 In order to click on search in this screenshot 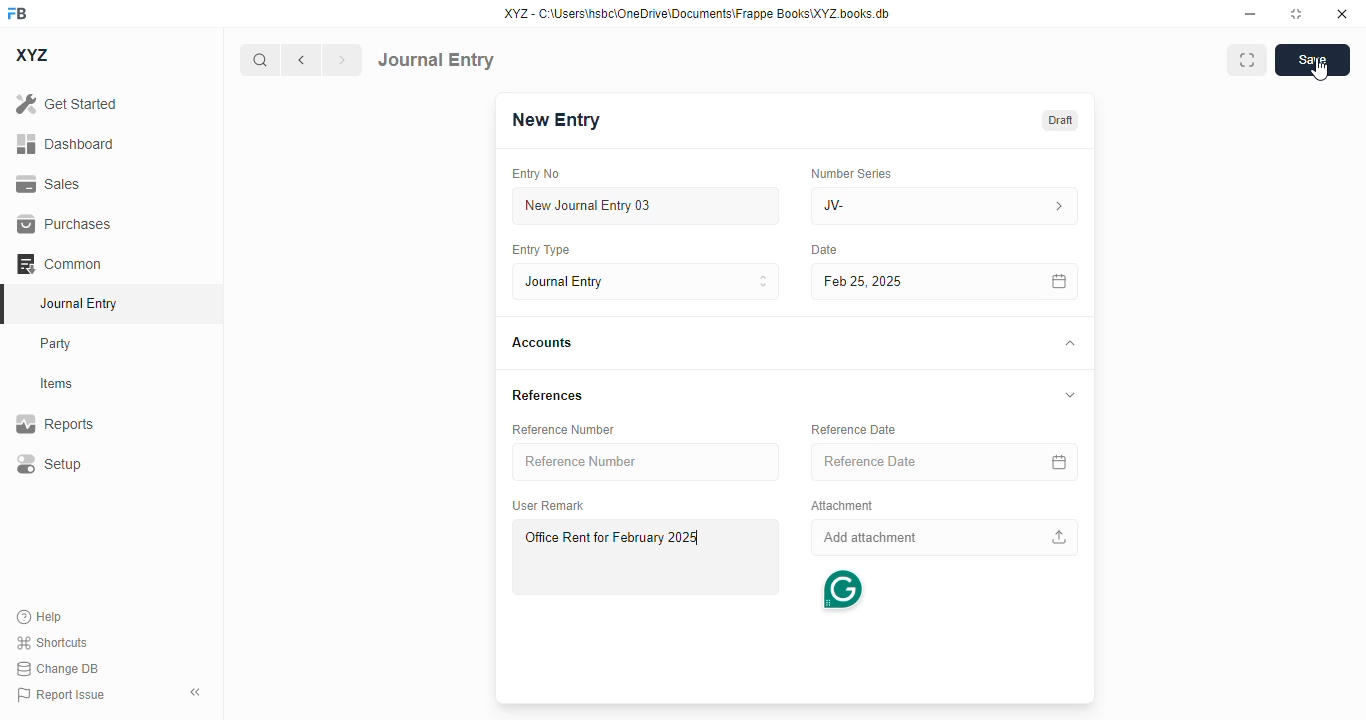, I will do `click(259, 60)`.